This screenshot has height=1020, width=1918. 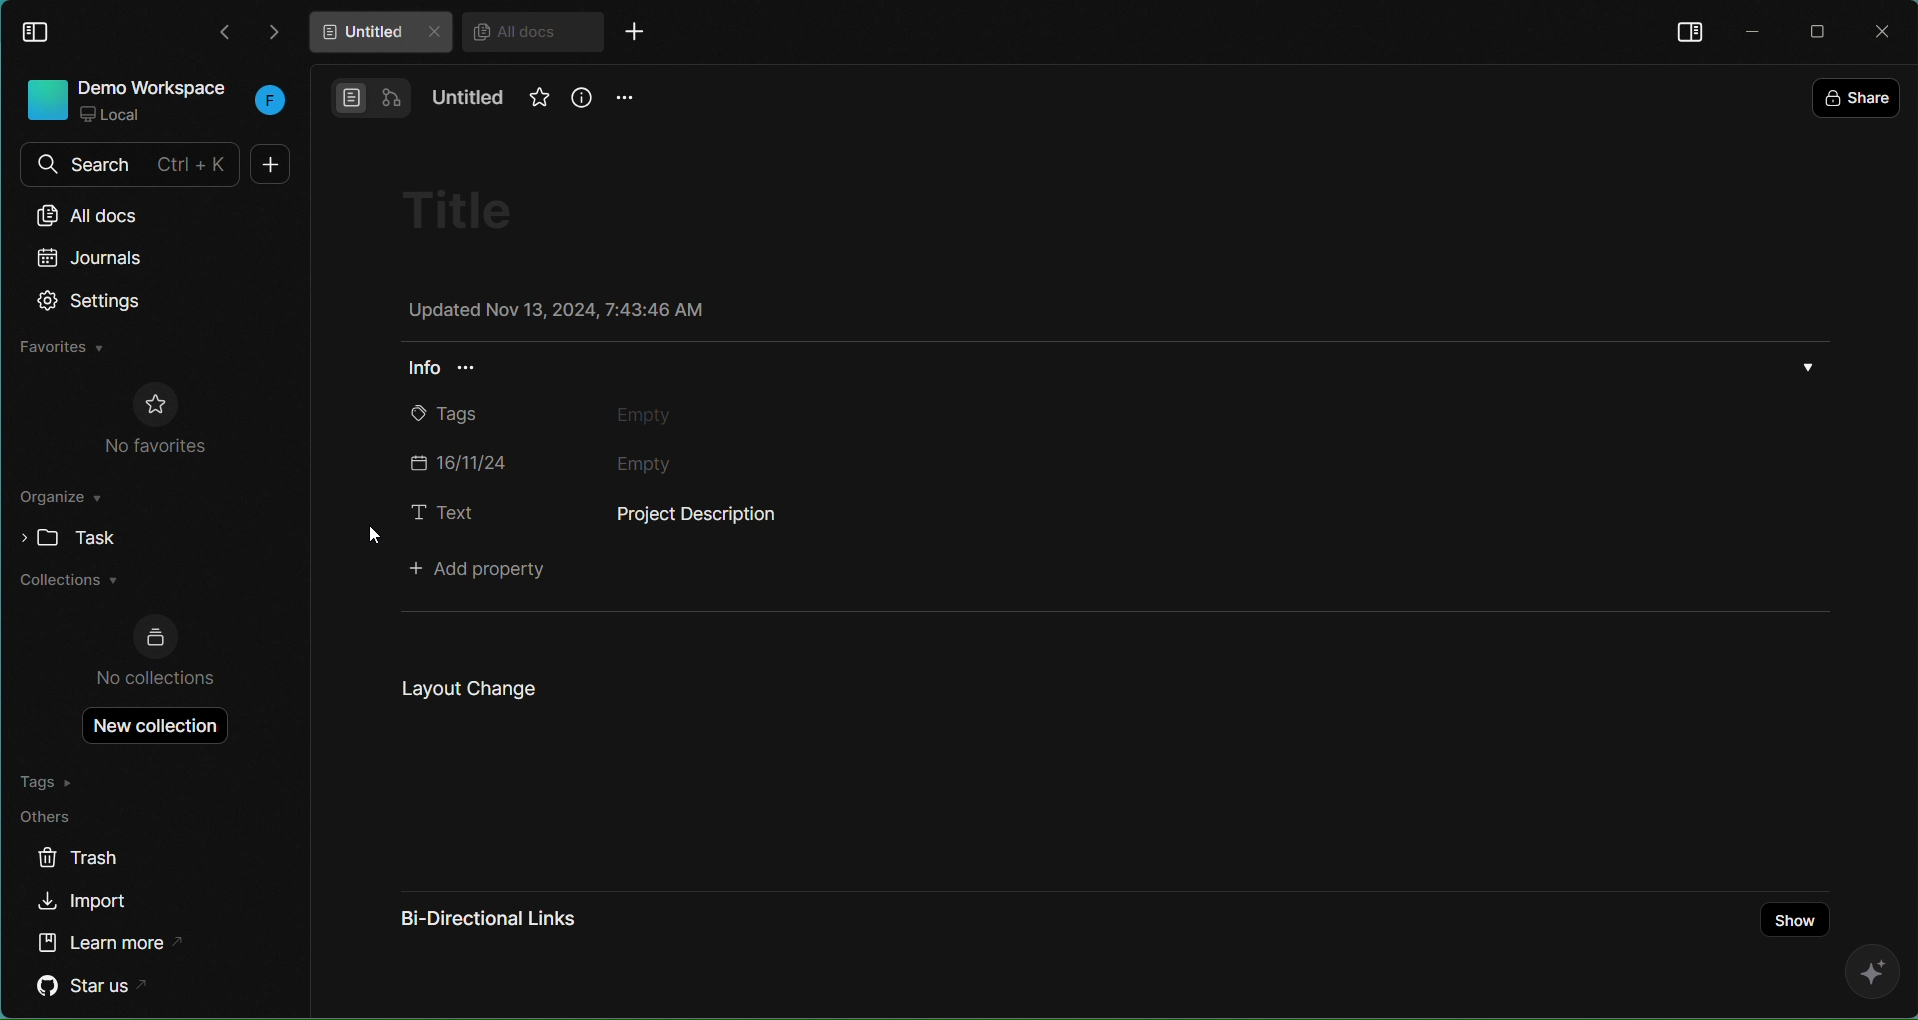 What do you see at coordinates (553, 312) in the screenshot?
I see `Updated Nov 13, 2024, 7:43:46 AM` at bounding box center [553, 312].